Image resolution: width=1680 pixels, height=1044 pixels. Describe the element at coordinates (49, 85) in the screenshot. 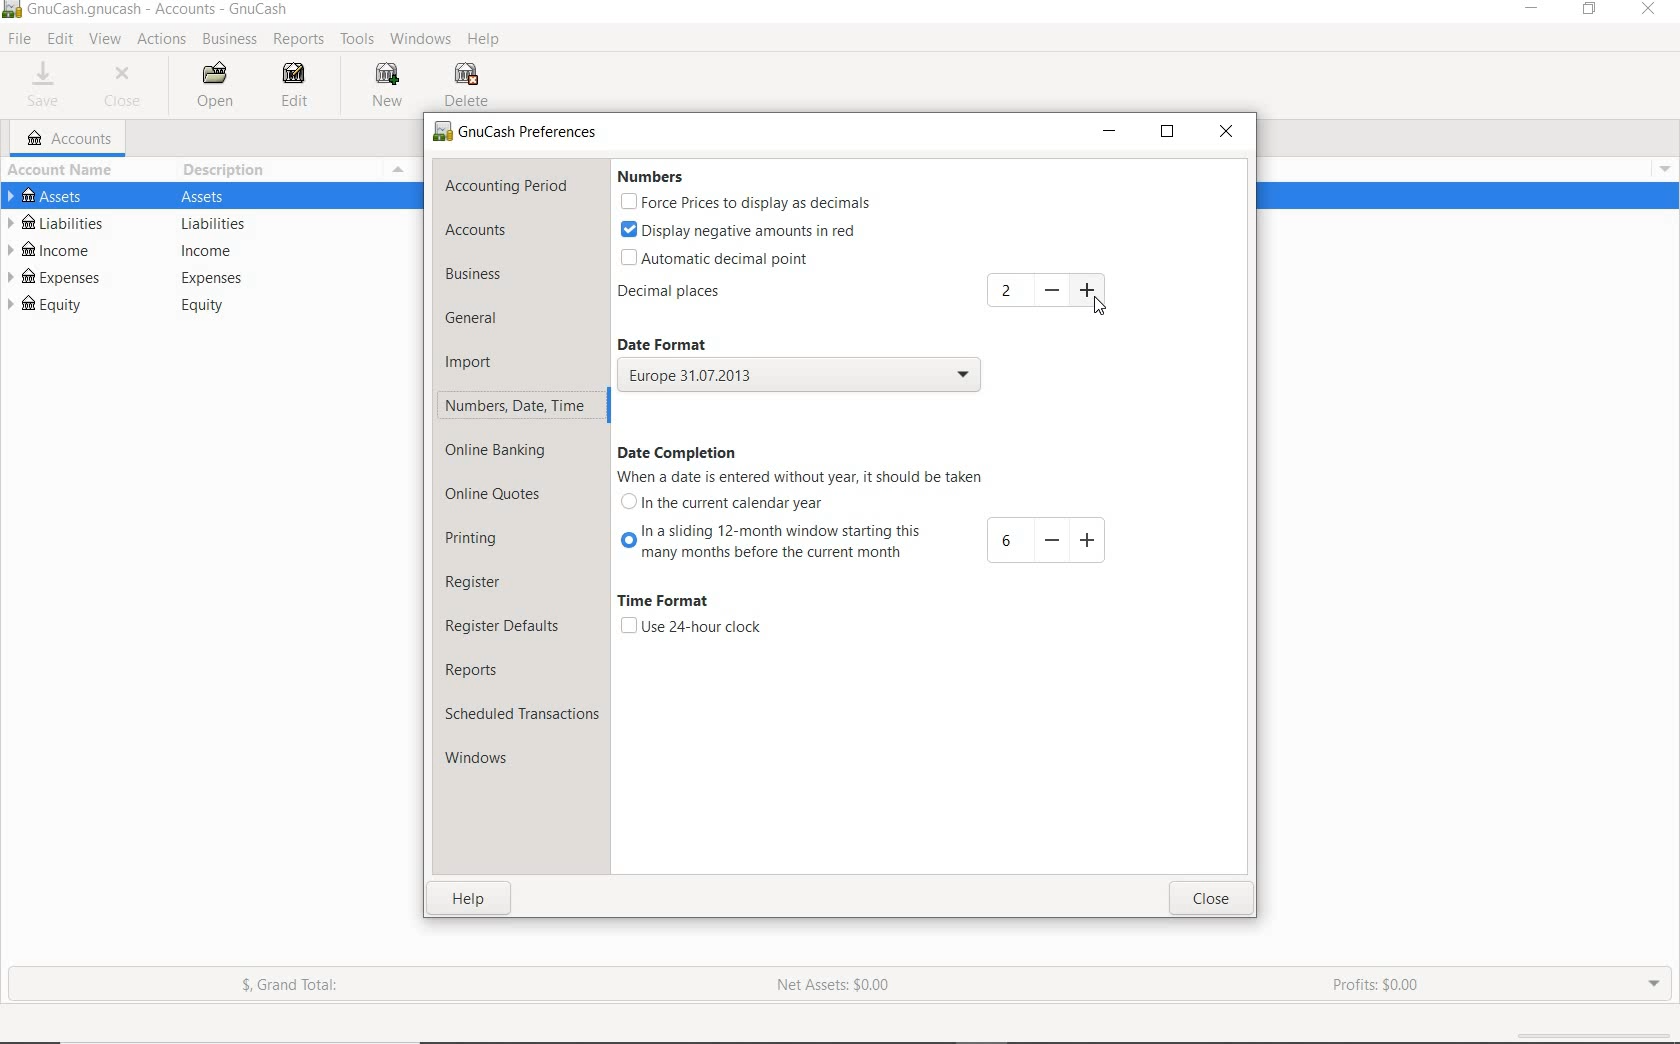

I see `SAVE` at that location.